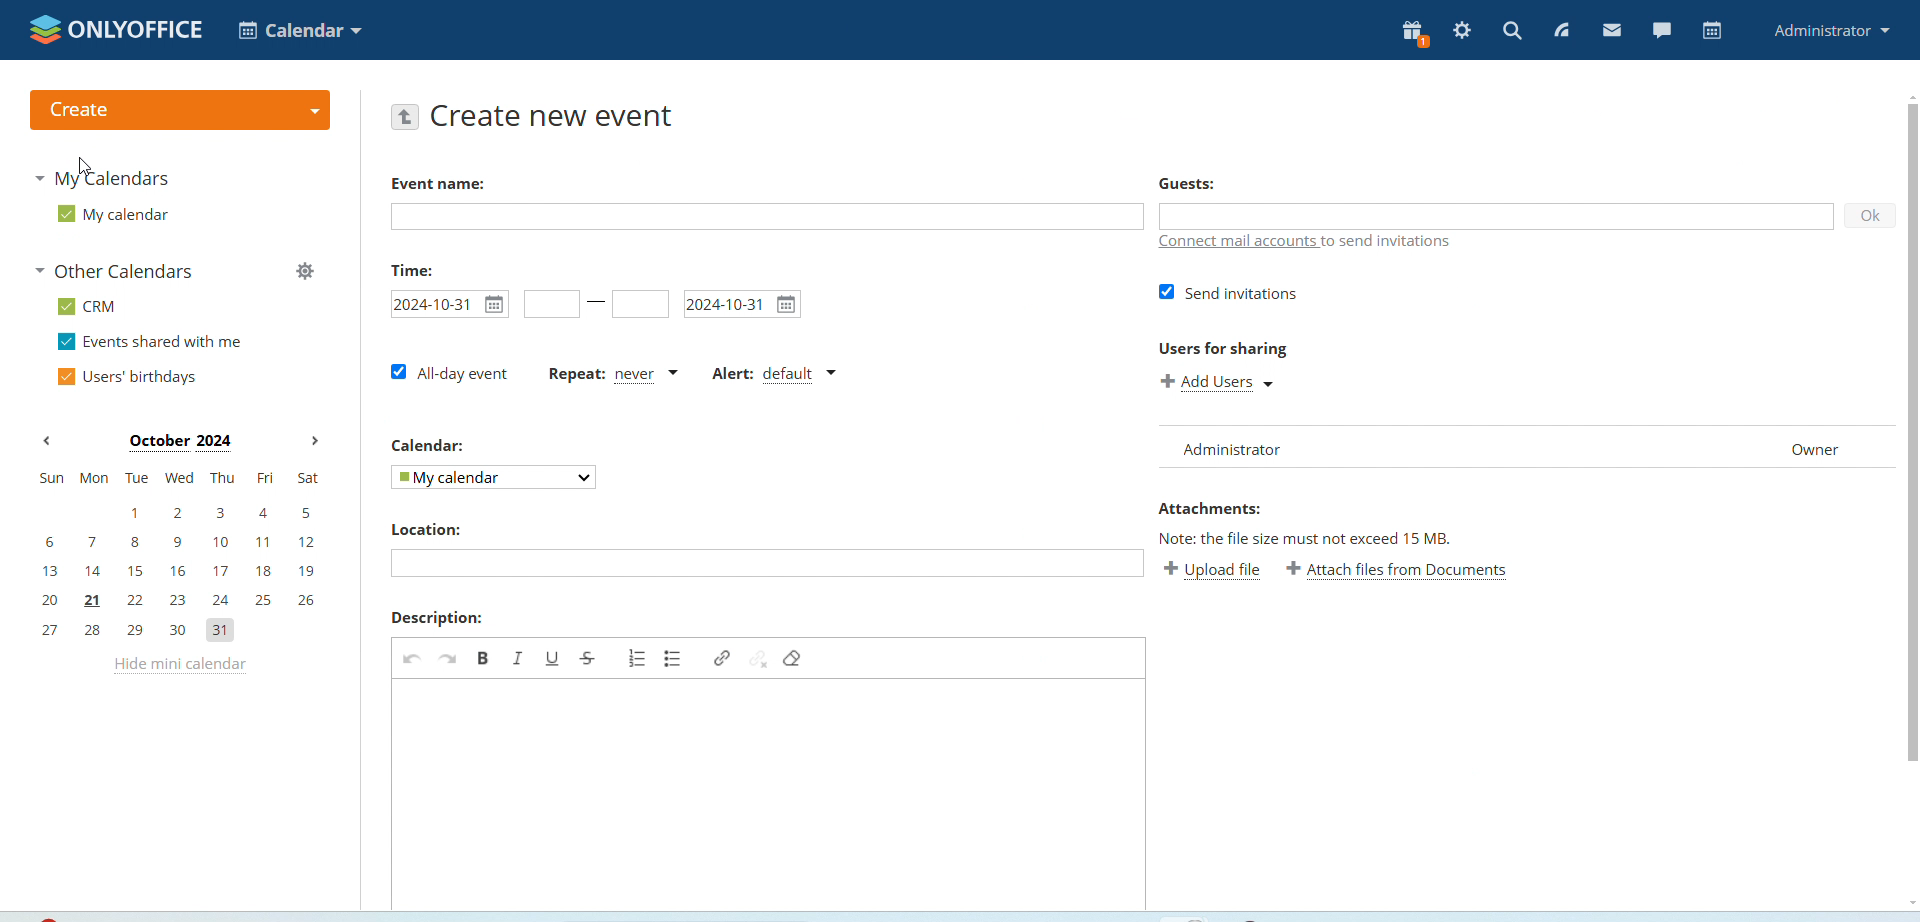  I want to click on alert type, so click(774, 375).